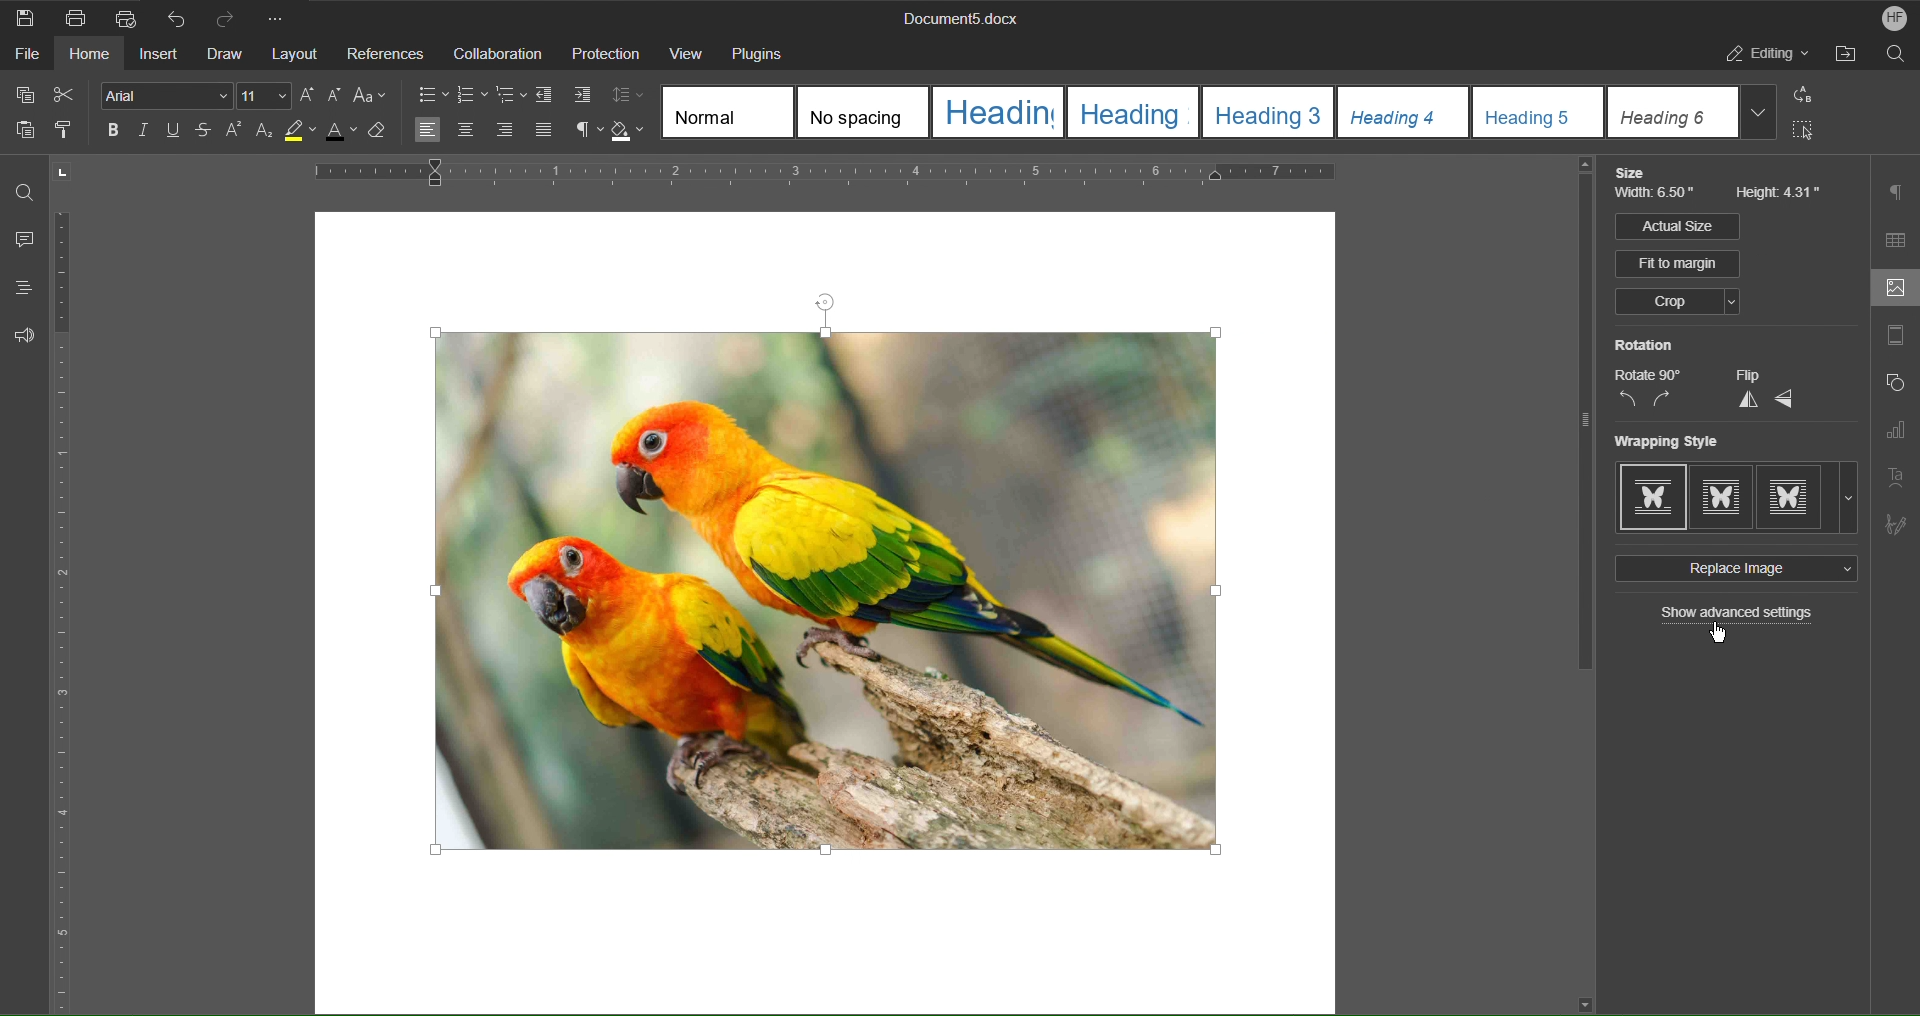 The width and height of the screenshot is (1920, 1016). What do you see at coordinates (472, 94) in the screenshot?
I see `Lists` at bounding box center [472, 94].